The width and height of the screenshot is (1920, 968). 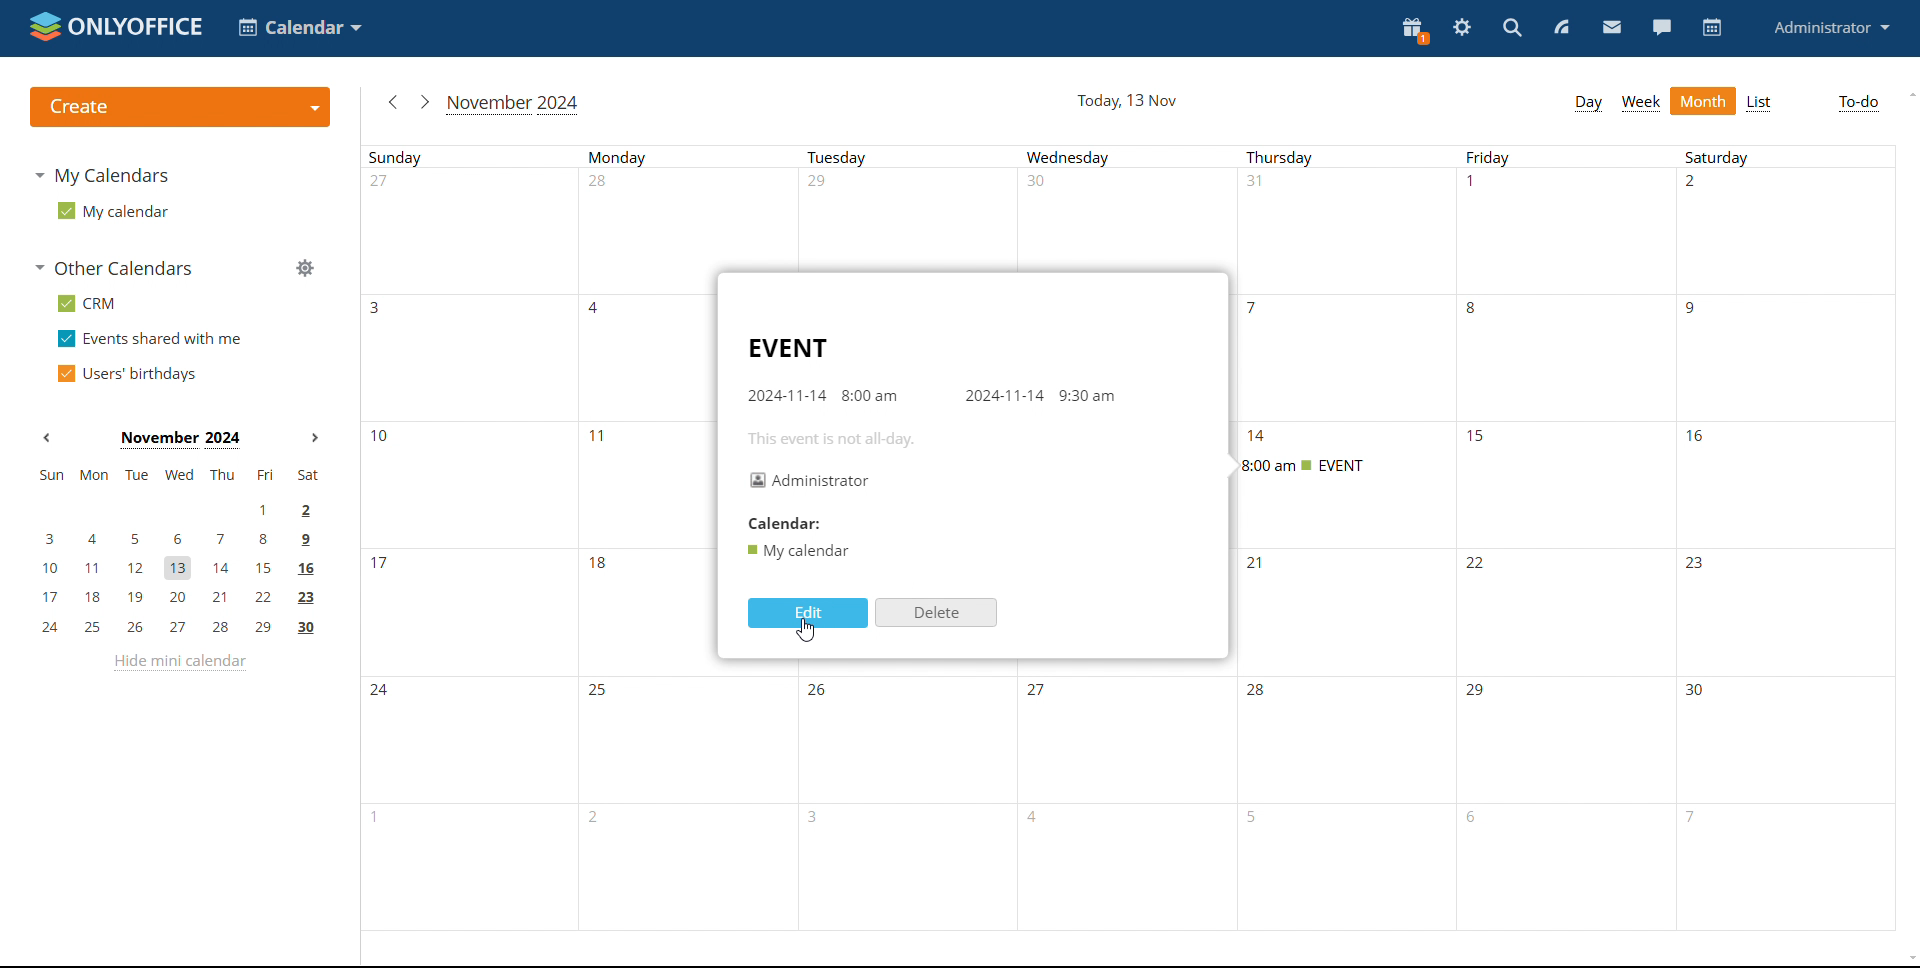 I want to click on current month, so click(x=516, y=104).